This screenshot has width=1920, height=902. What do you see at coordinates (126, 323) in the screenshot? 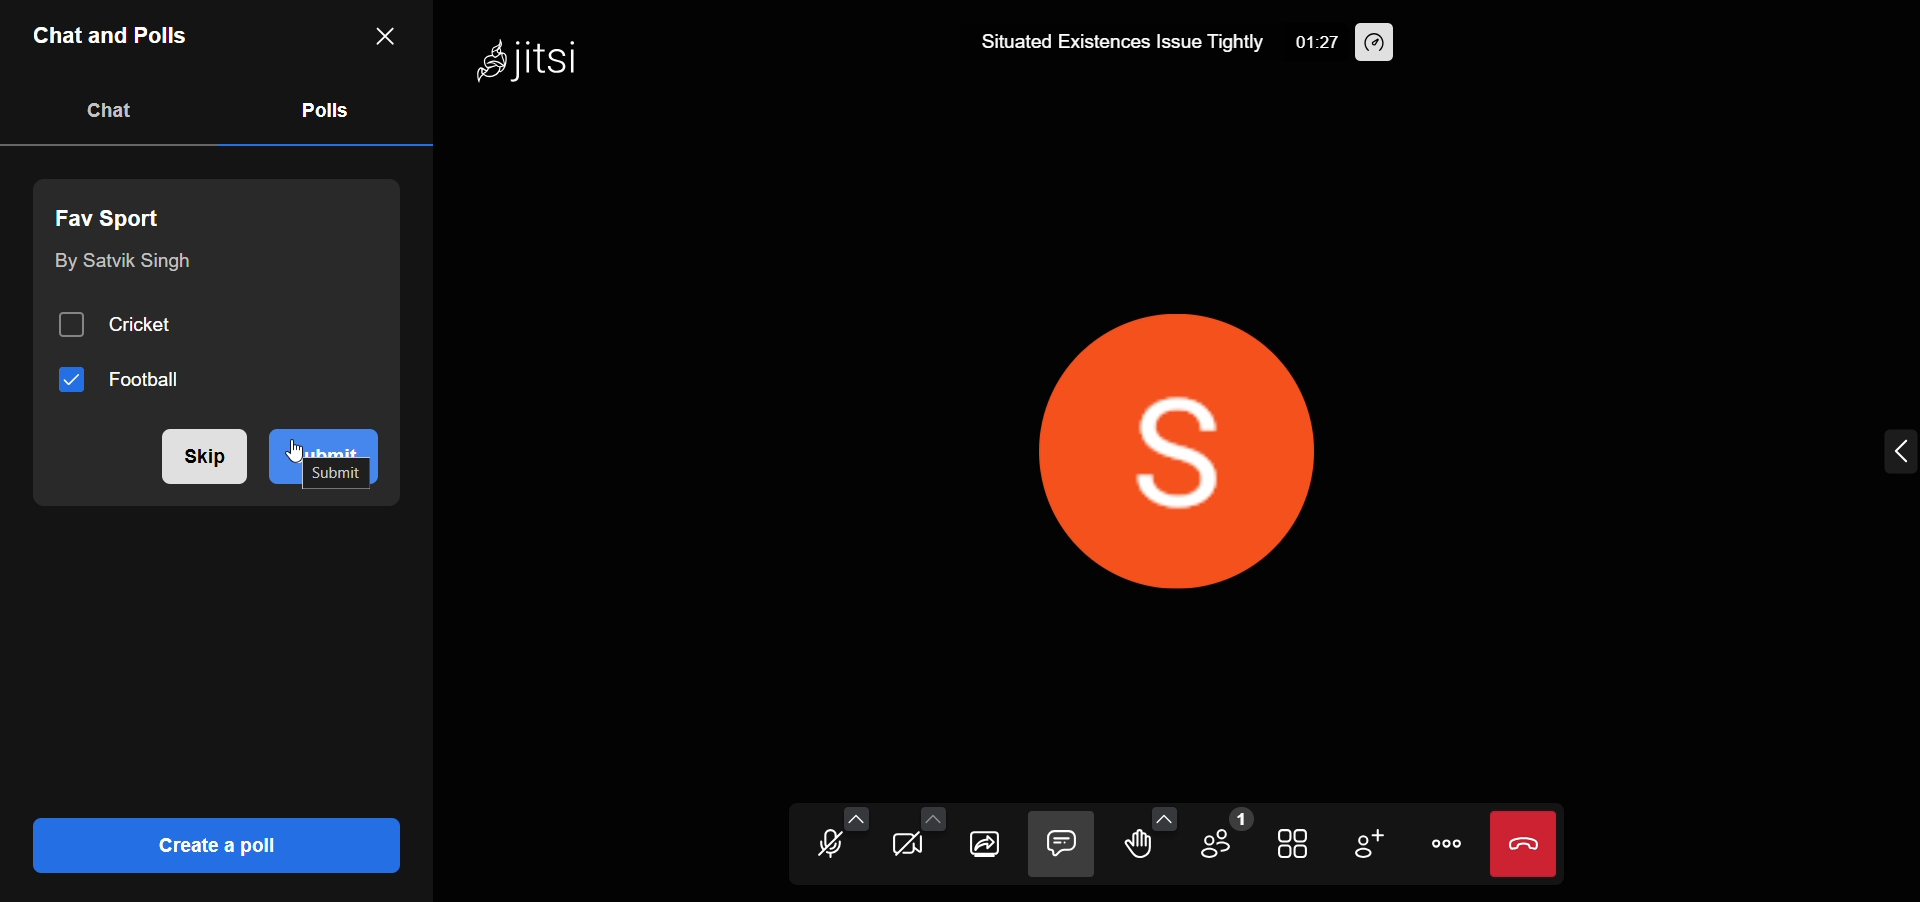
I see `Cricket` at bounding box center [126, 323].